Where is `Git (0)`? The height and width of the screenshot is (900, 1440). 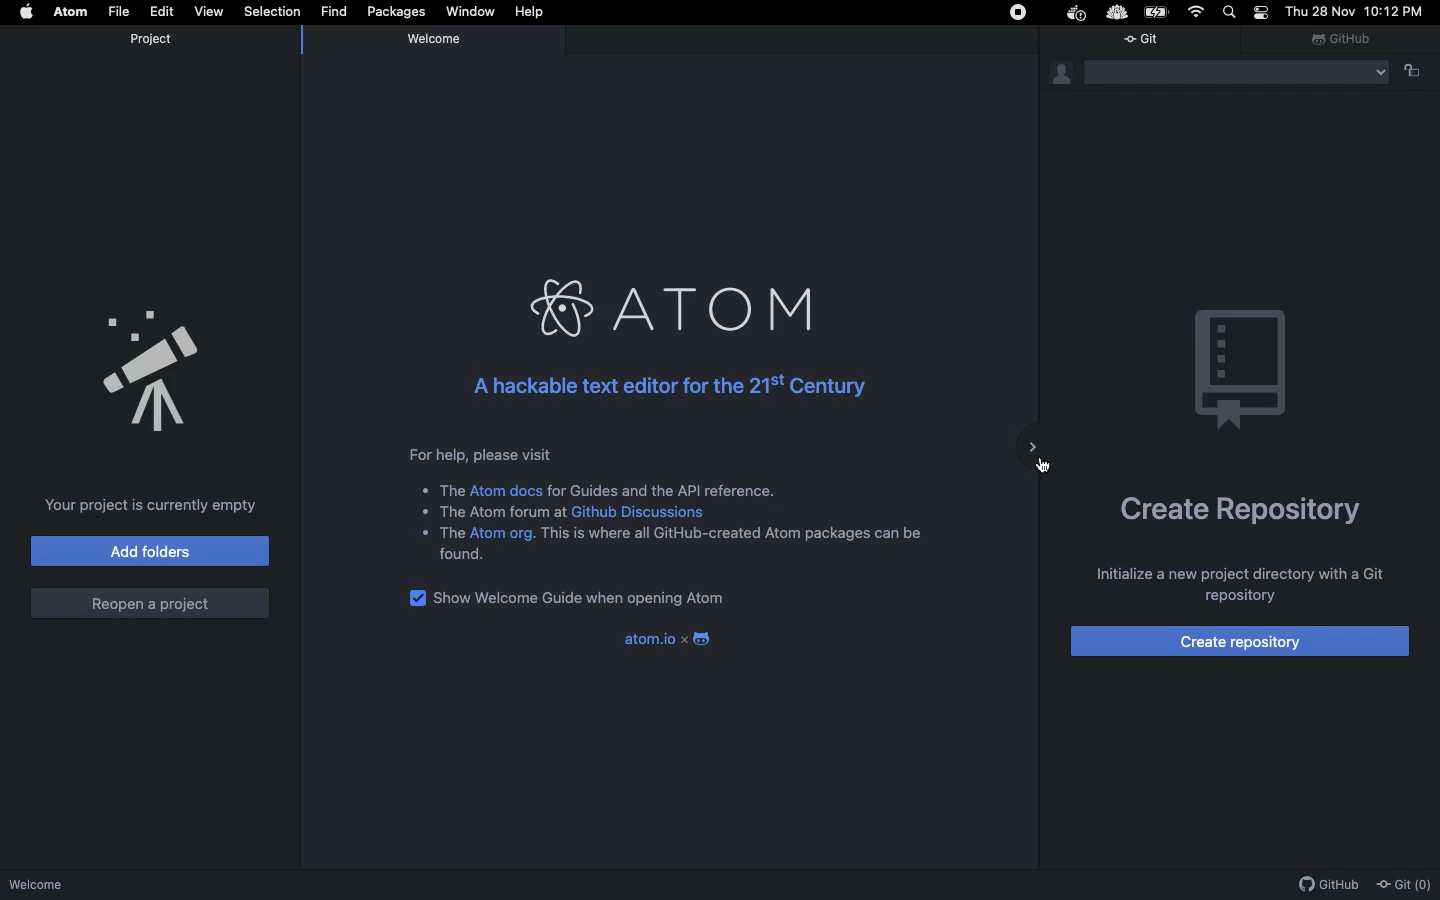
Git (0) is located at coordinates (1406, 887).